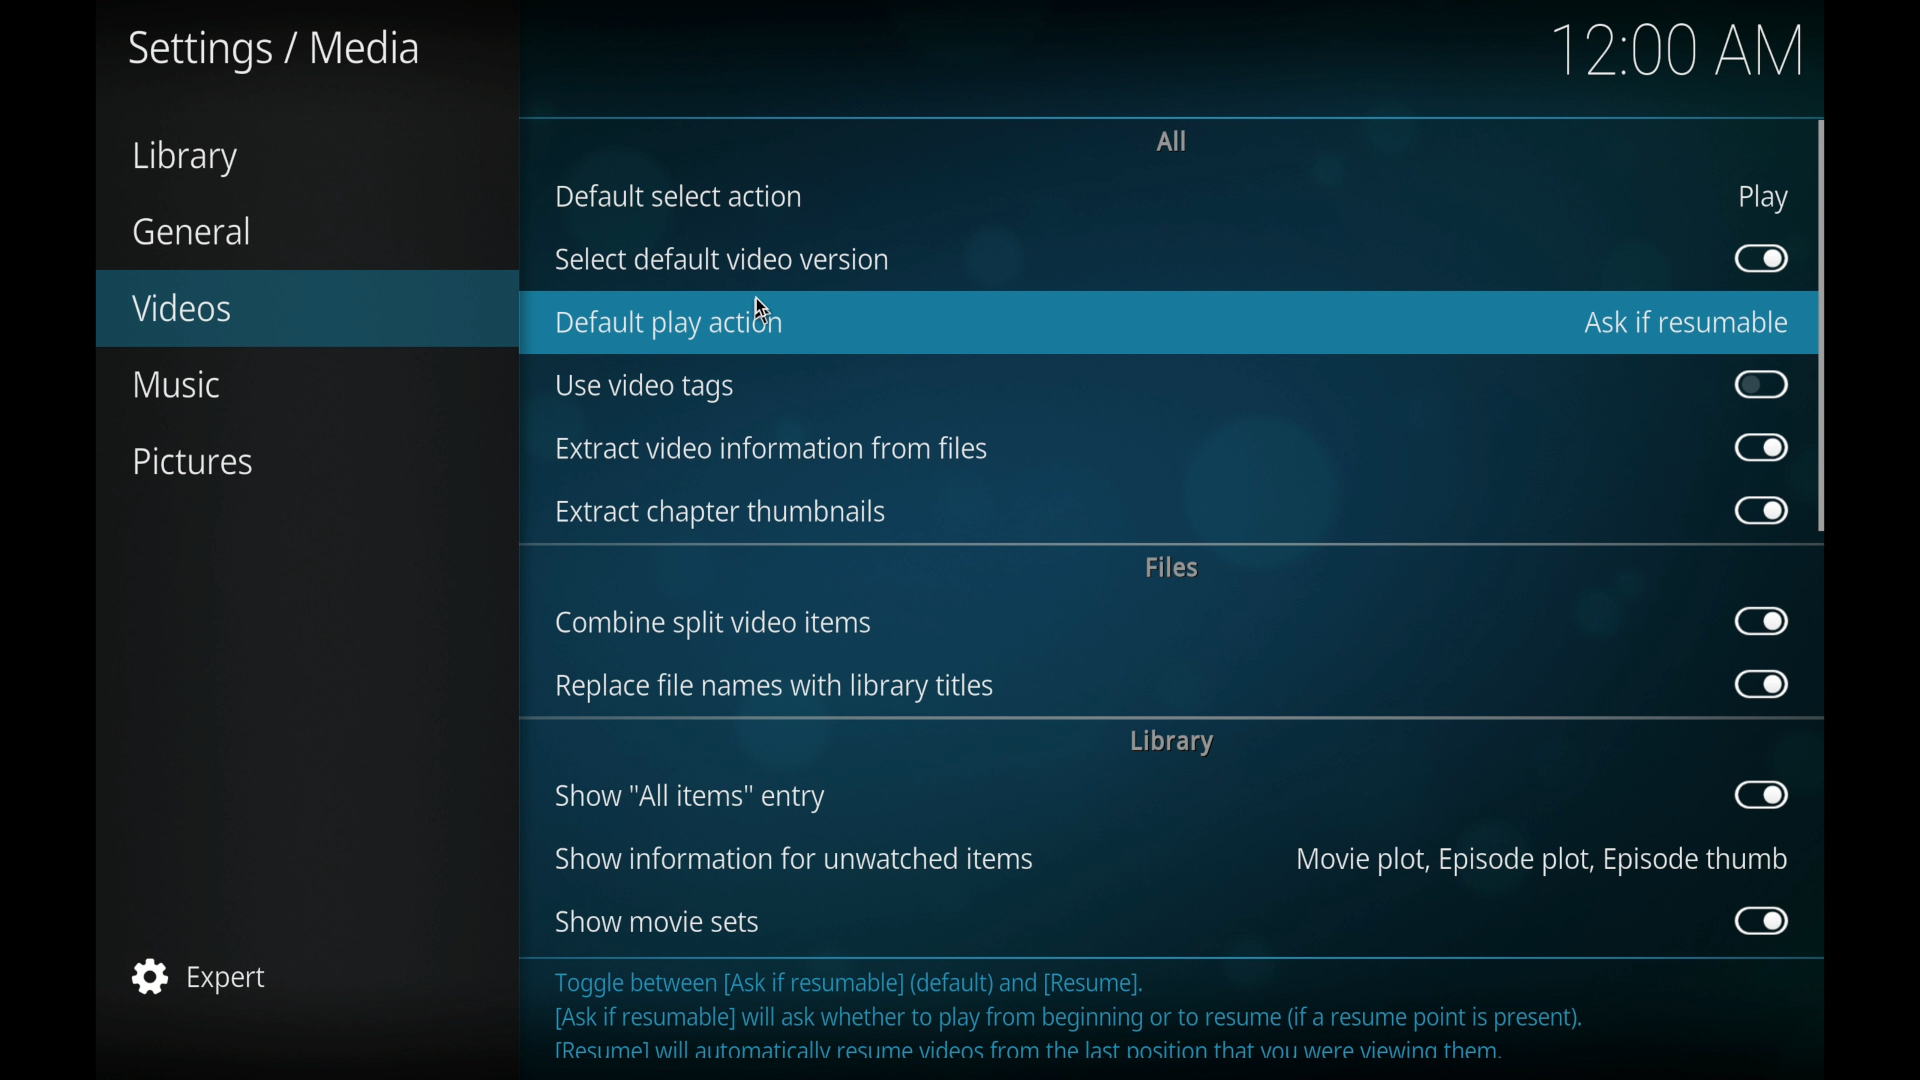 The image size is (1920, 1080). I want to click on us video tags, so click(643, 389).